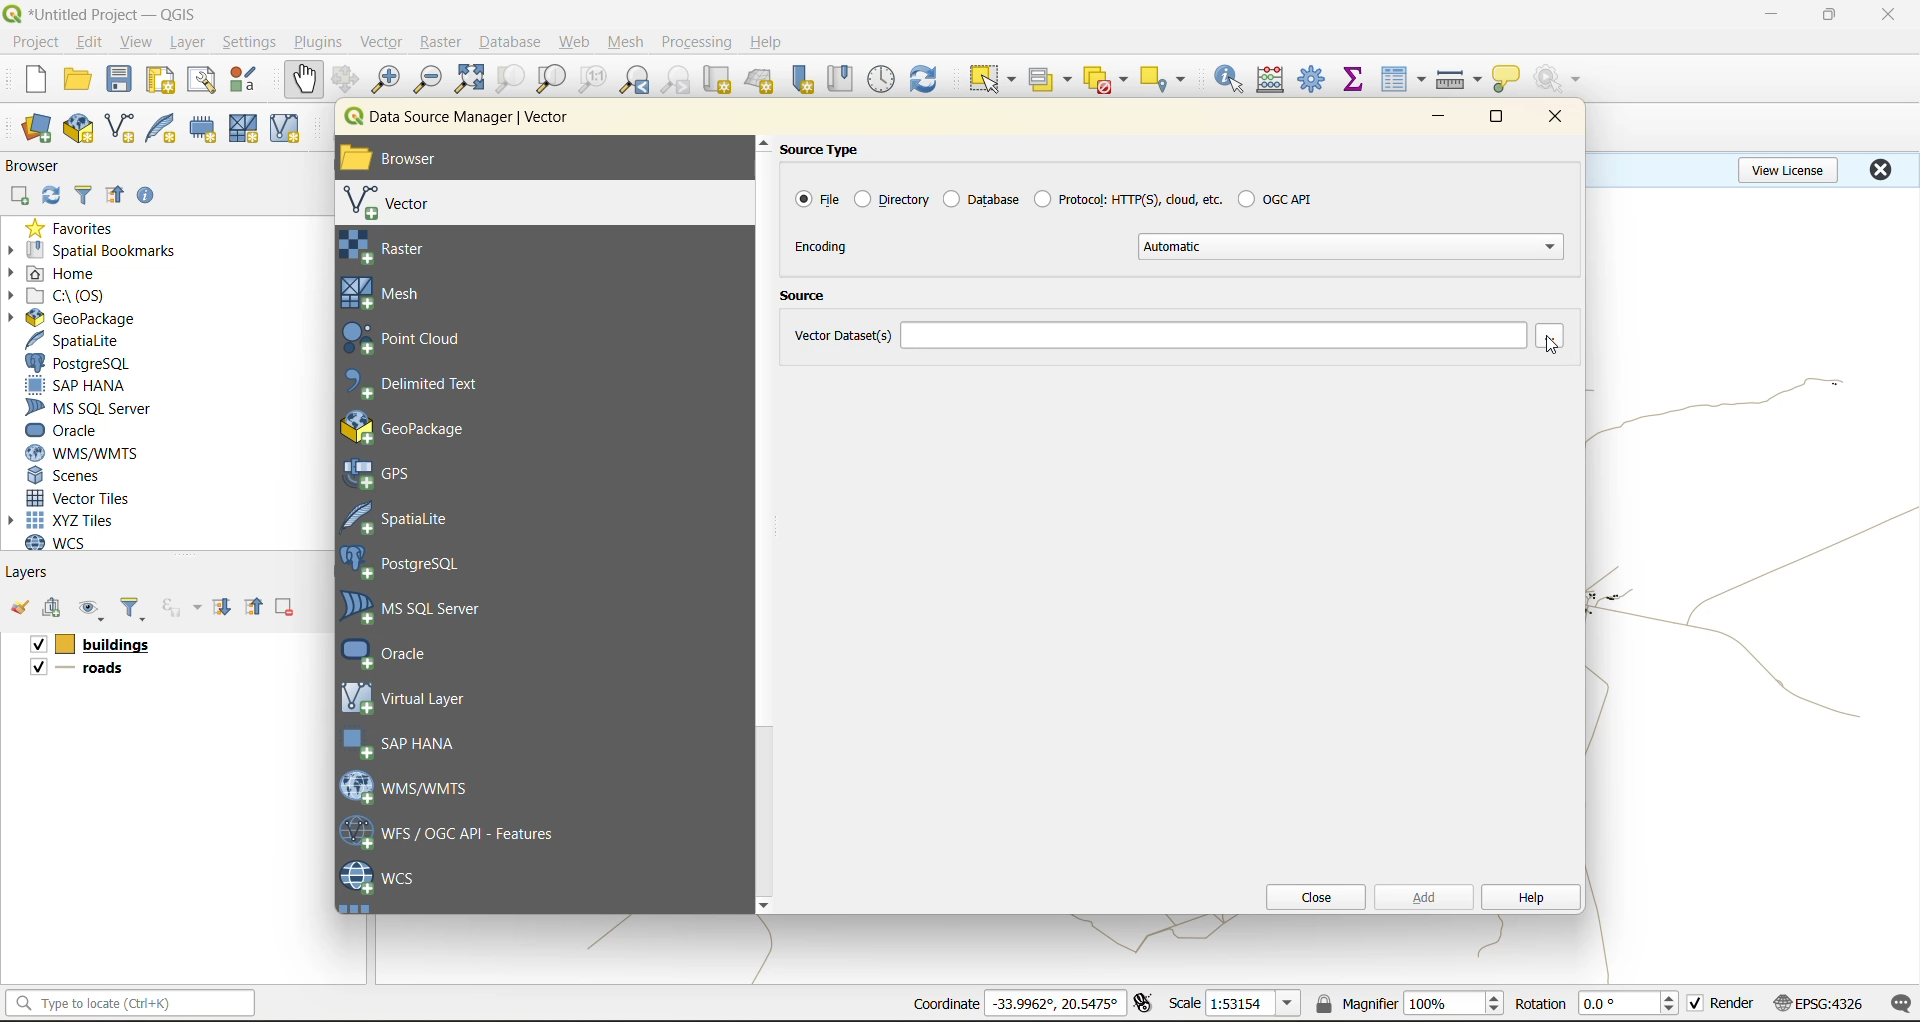 Image resolution: width=1920 pixels, height=1022 pixels. I want to click on wms/wmts, so click(415, 786).